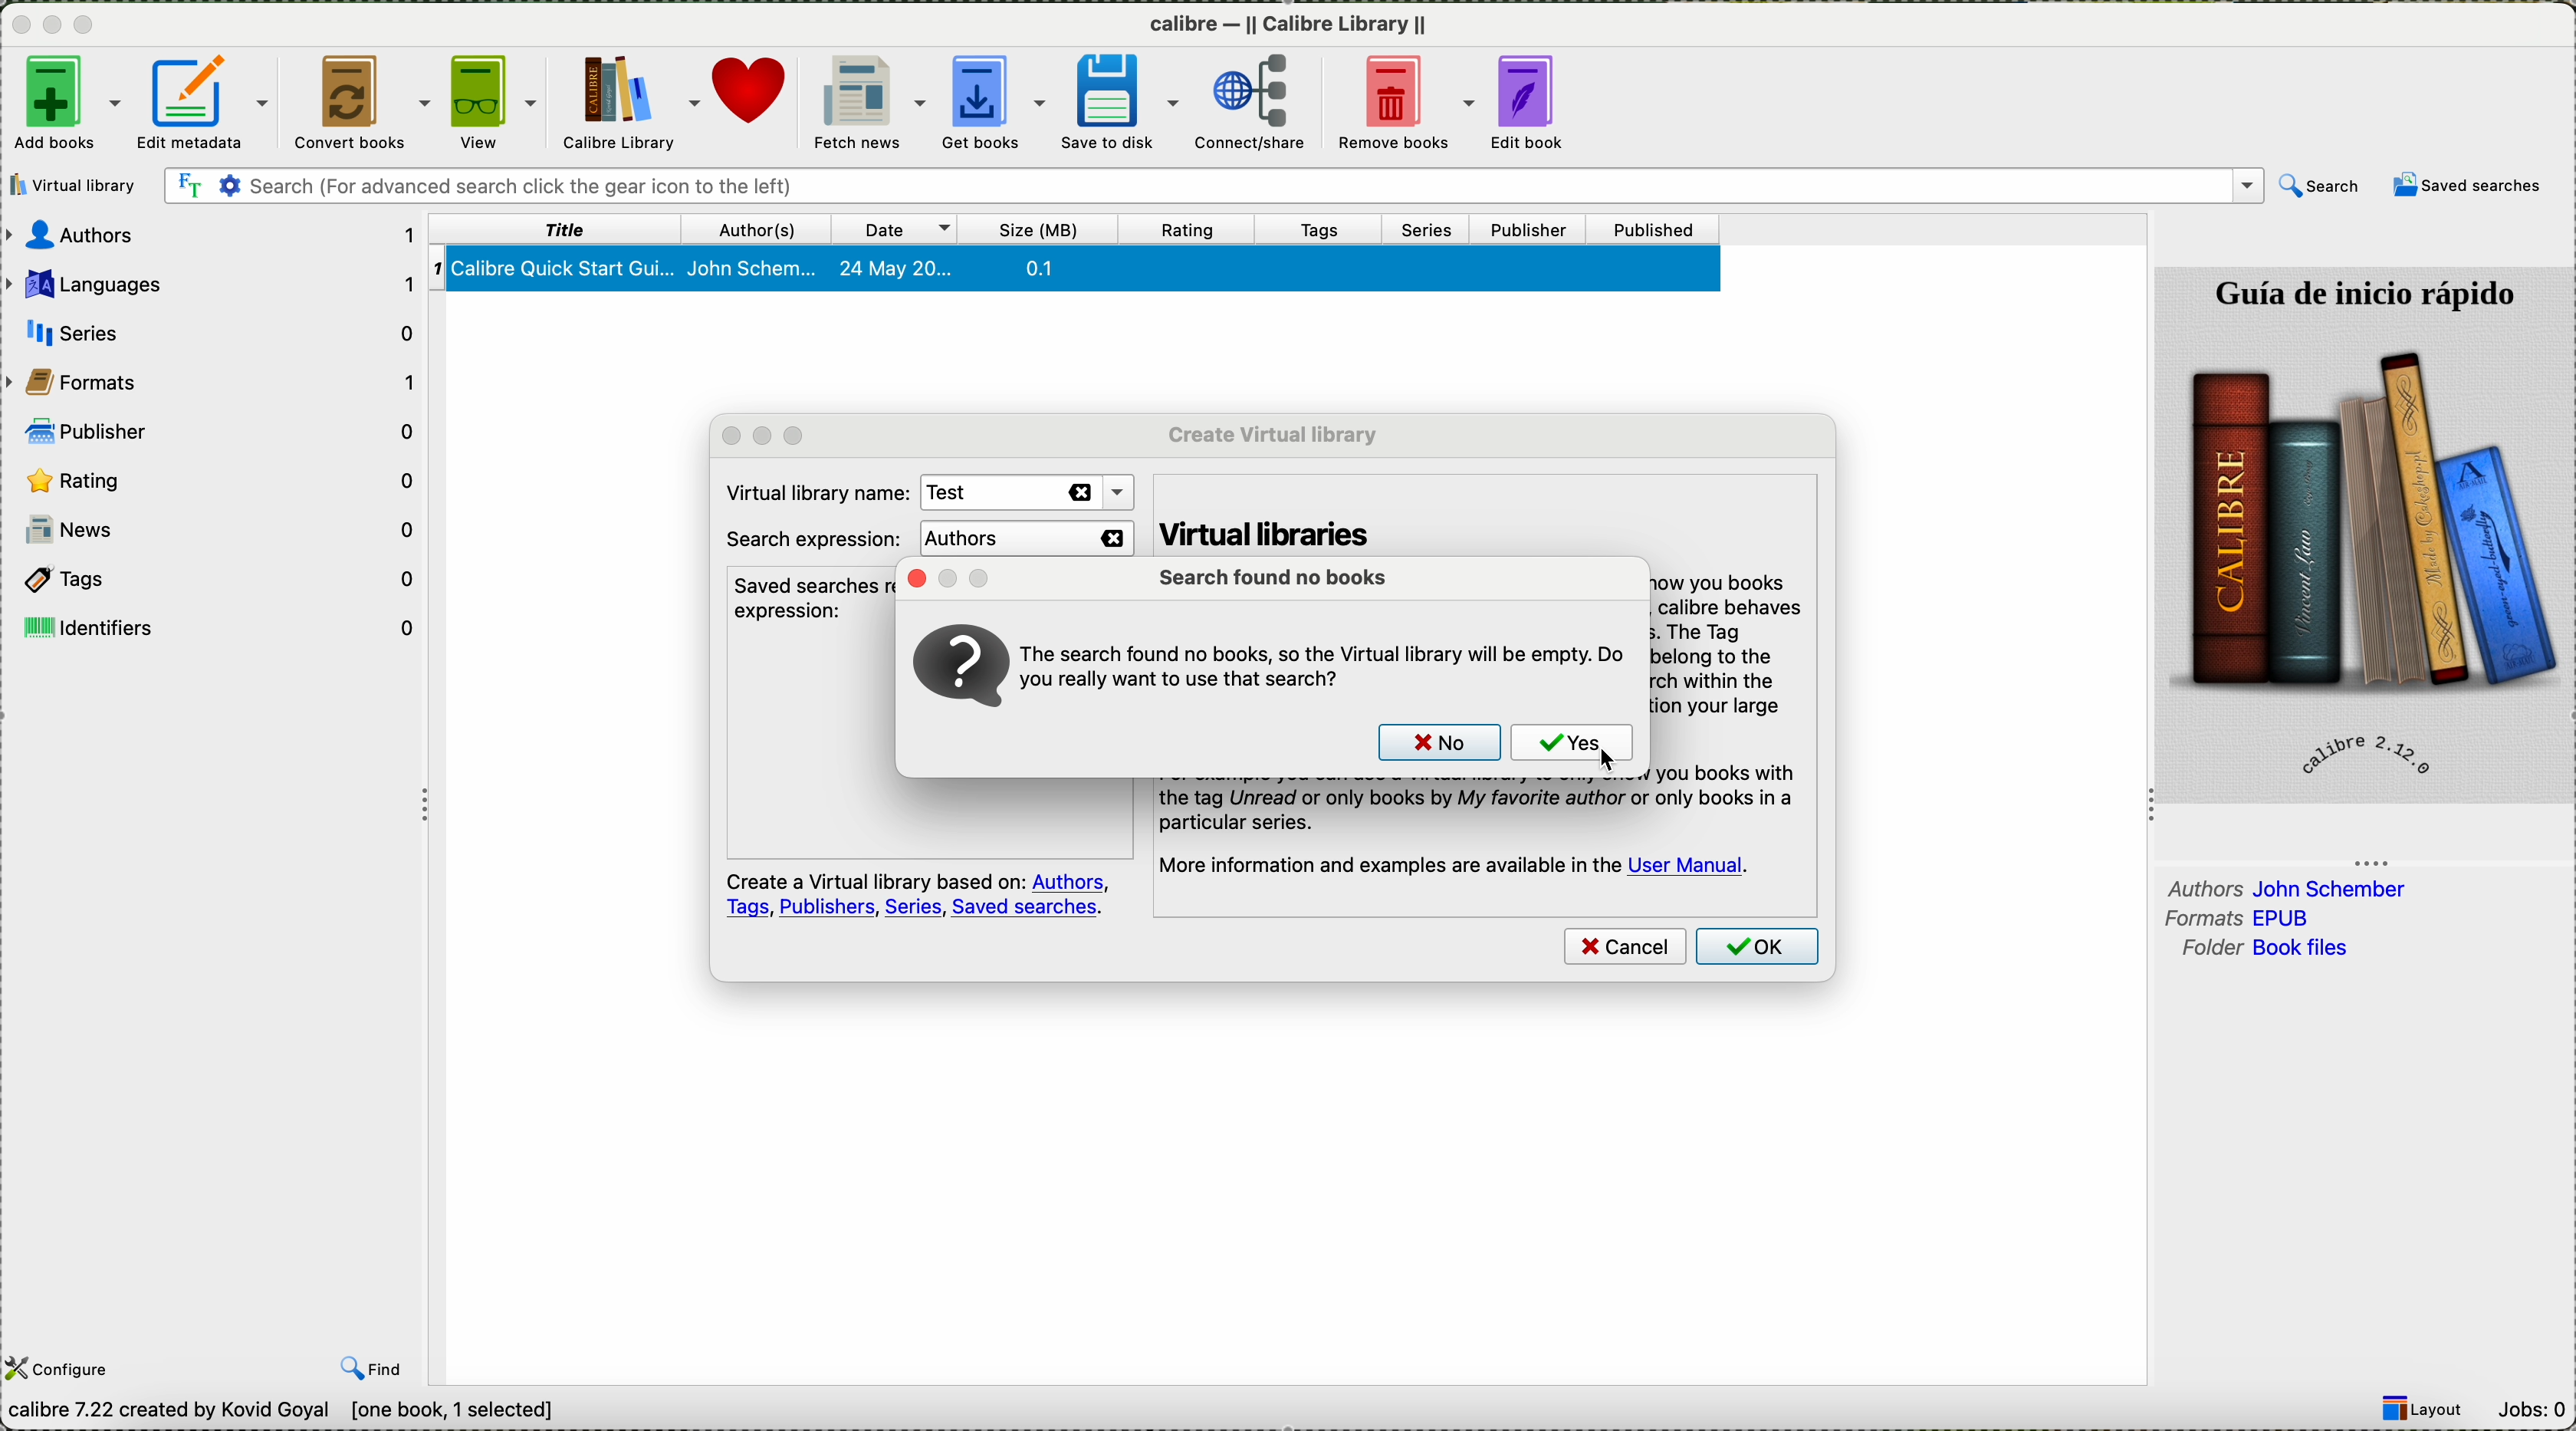  Describe the element at coordinates (375, 1370) in the screenshot. I see `find` at that location.